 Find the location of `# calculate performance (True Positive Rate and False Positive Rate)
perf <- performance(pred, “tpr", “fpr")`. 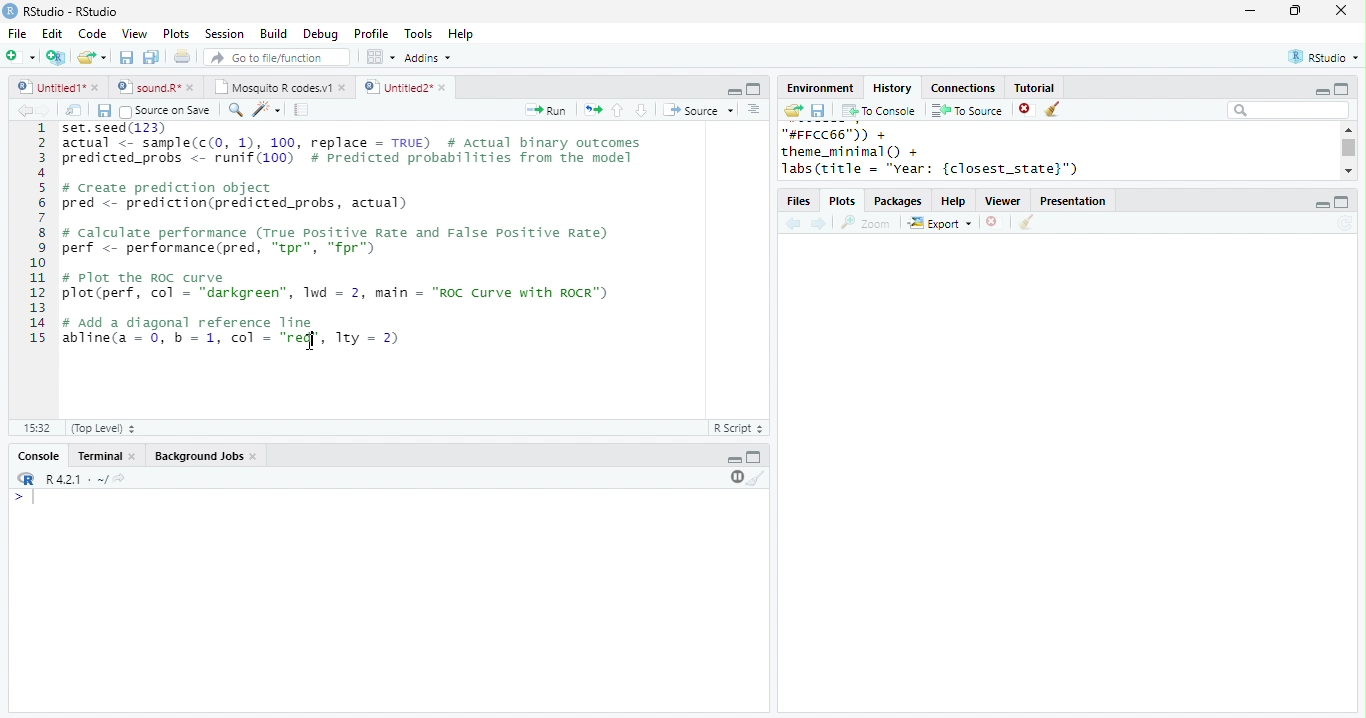

# calculate performance (True Positive Rate and False Positive Rate)
perf <- performance(pred, “tpr", “fpr") is located at coordinates (336, 240).